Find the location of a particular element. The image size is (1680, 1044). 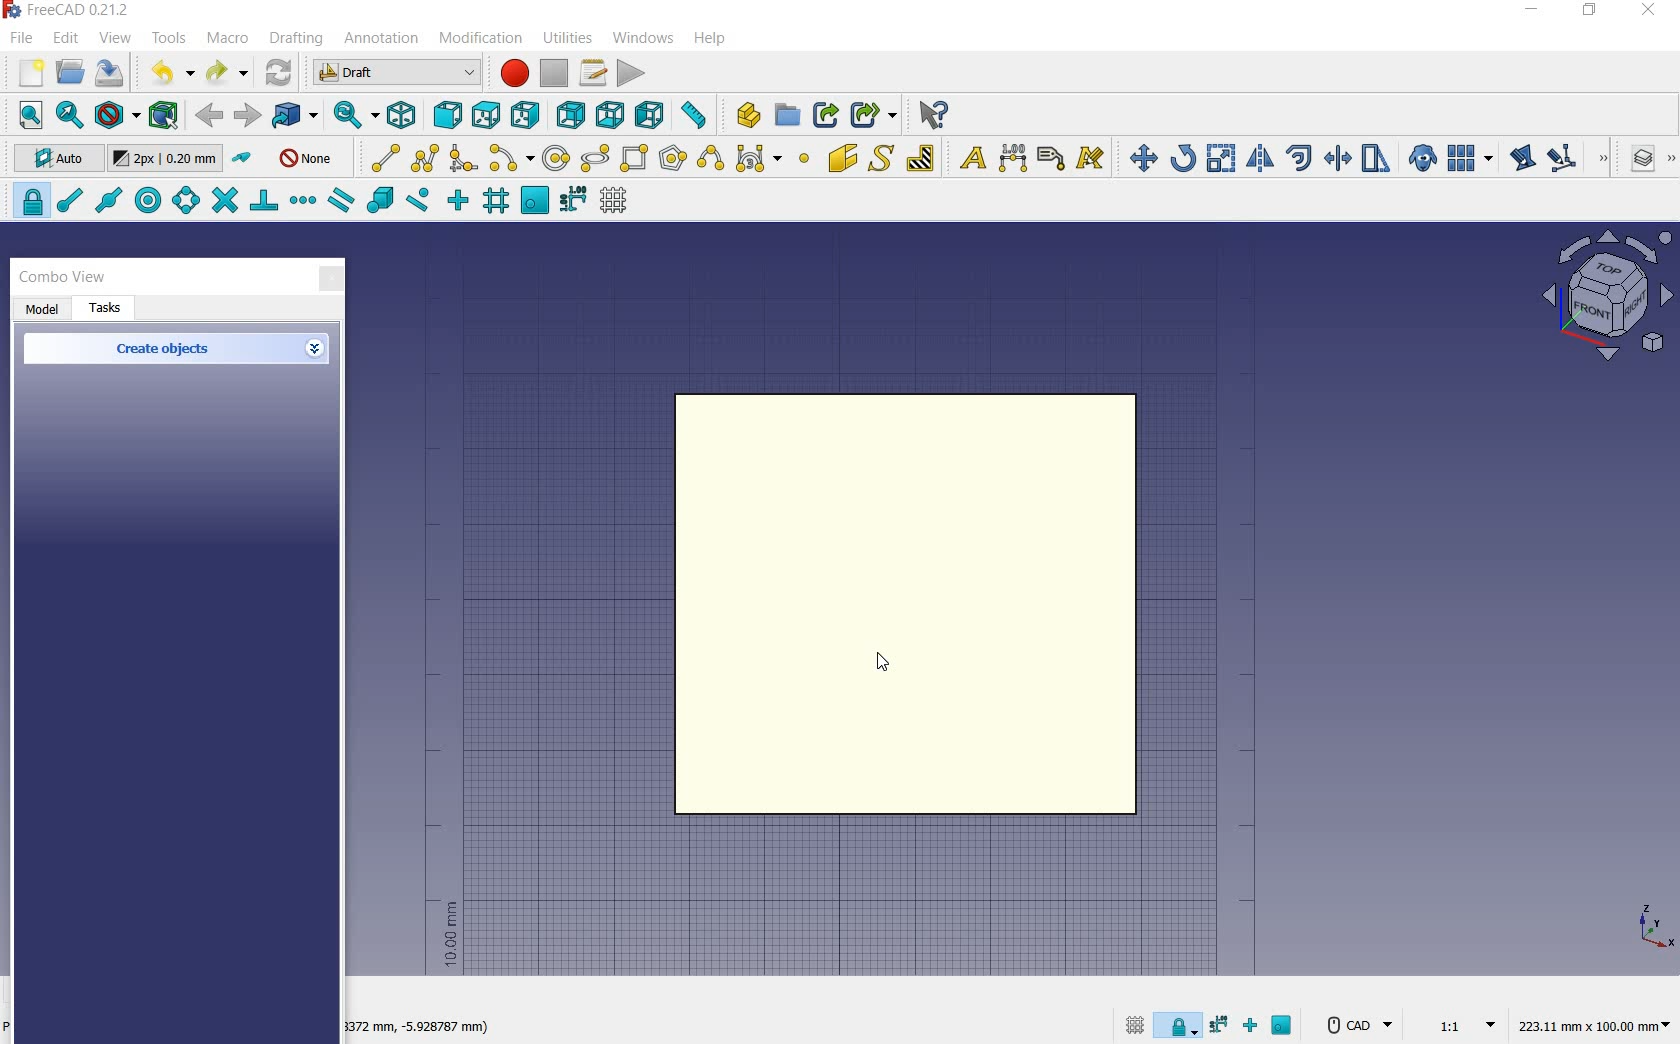

macro recording is located at coordinates (512, 73).